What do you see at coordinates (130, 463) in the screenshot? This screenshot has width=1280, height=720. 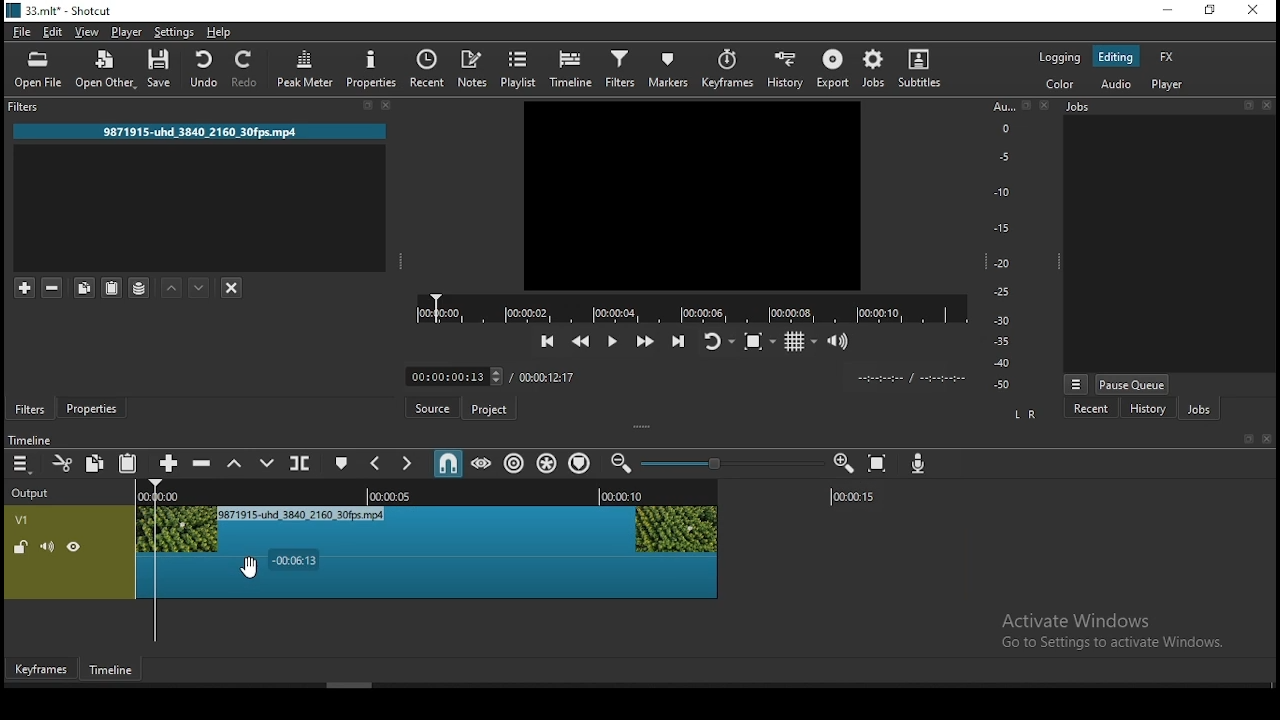 I see `paste` at bounding box center [130, 463].